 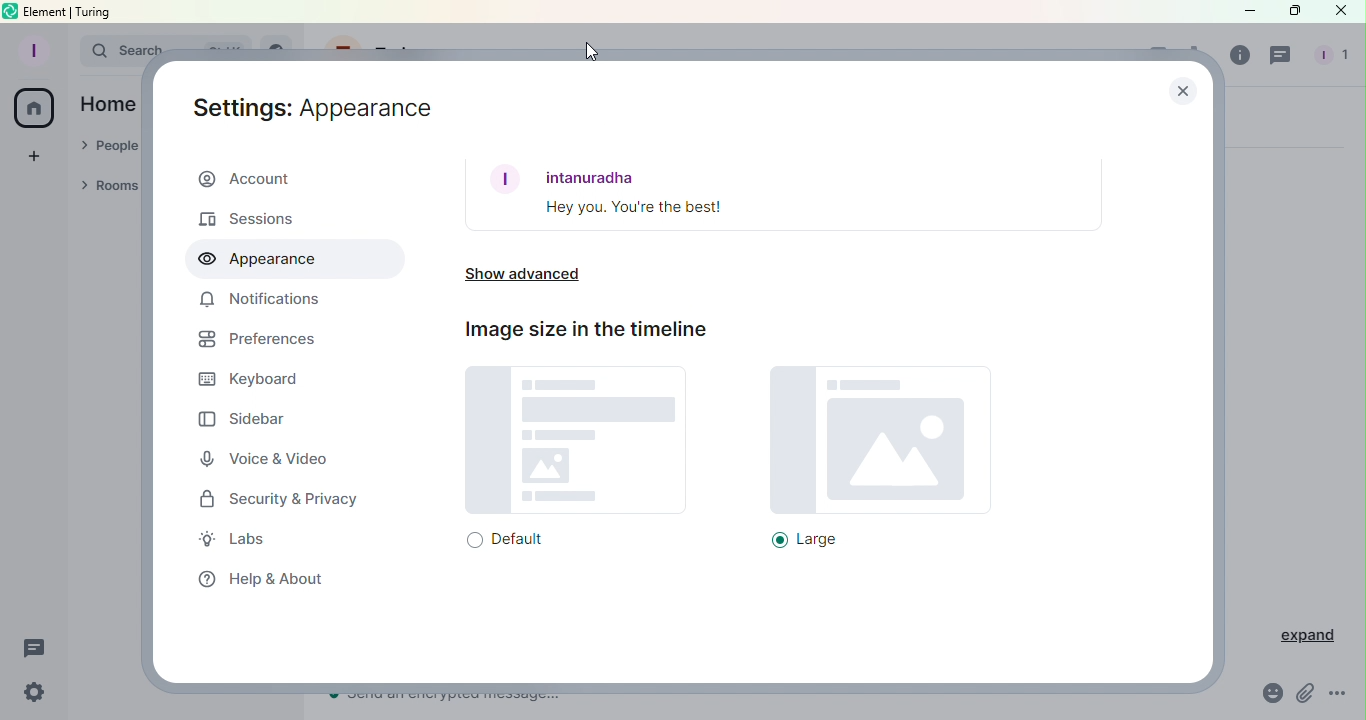 I want to click on Voice and video, so click(x=271, y=460).